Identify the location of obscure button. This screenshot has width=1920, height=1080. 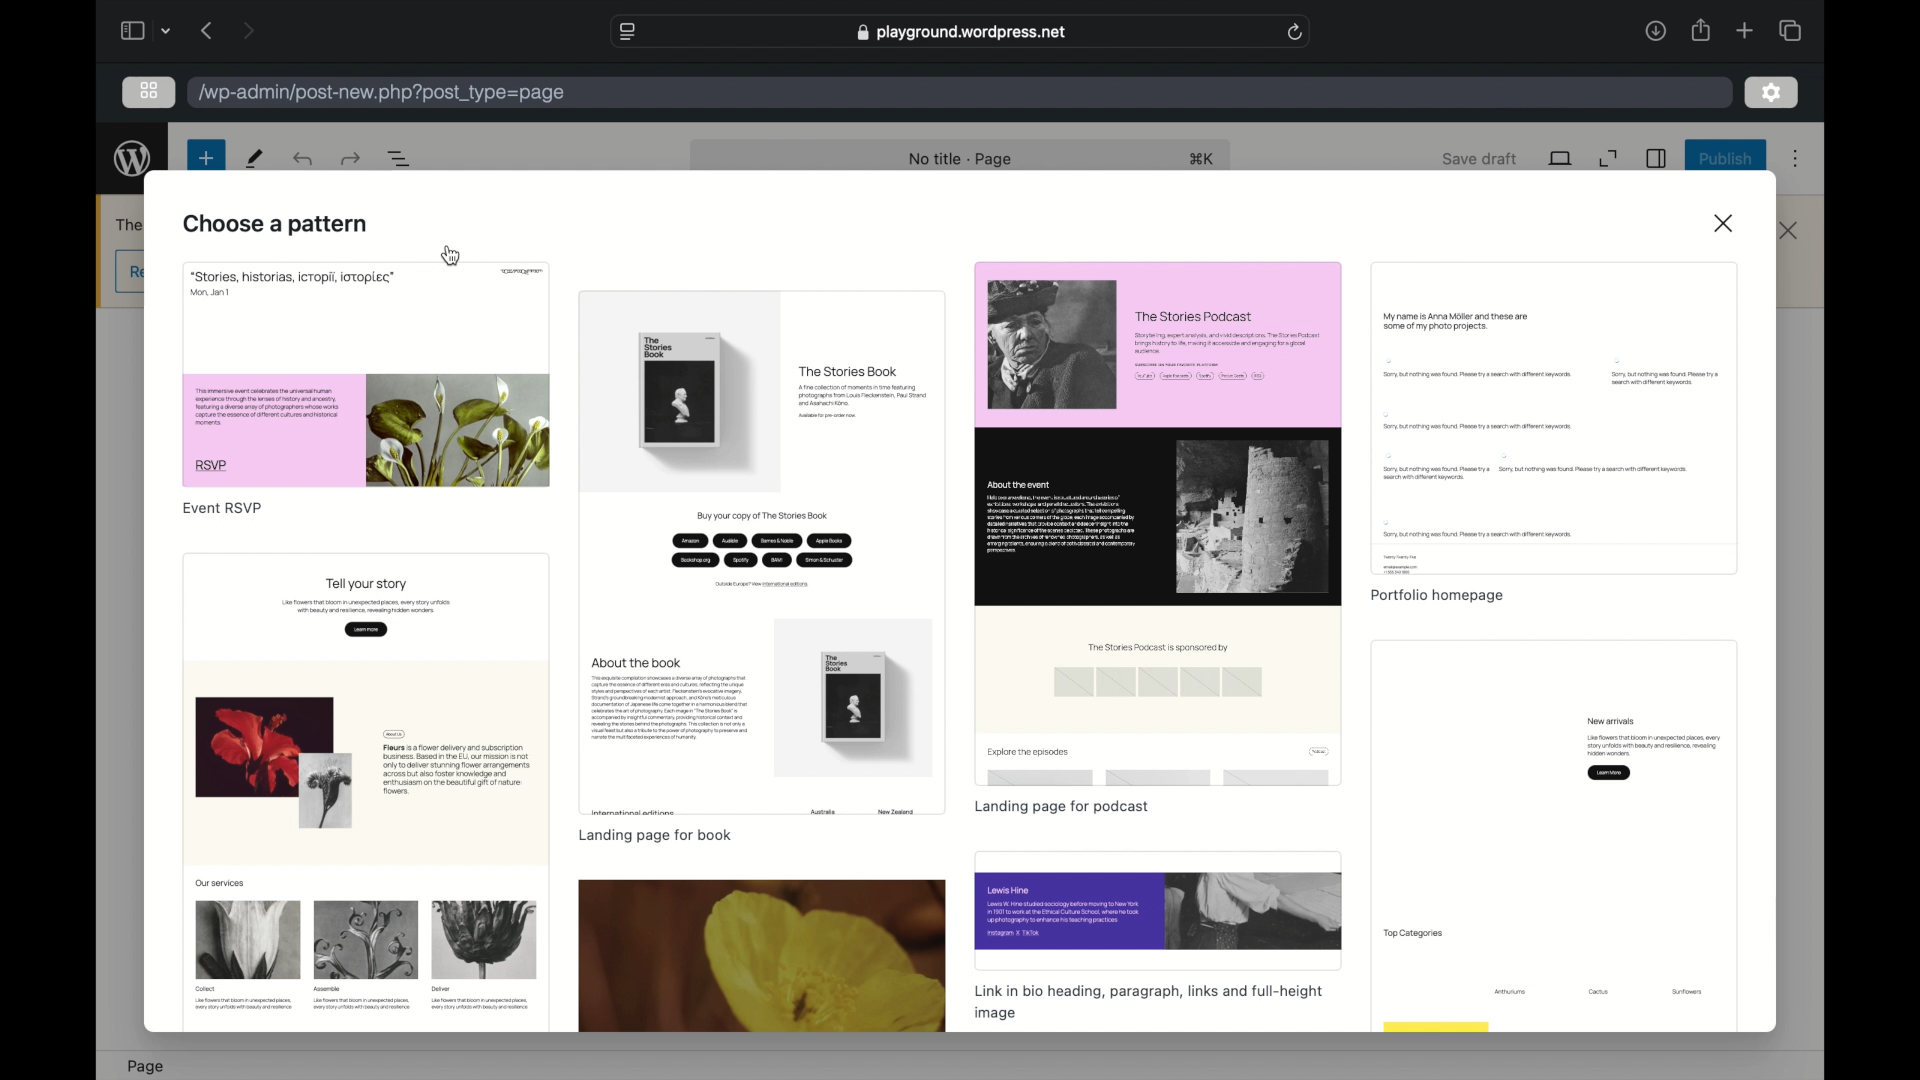
(127, 271).